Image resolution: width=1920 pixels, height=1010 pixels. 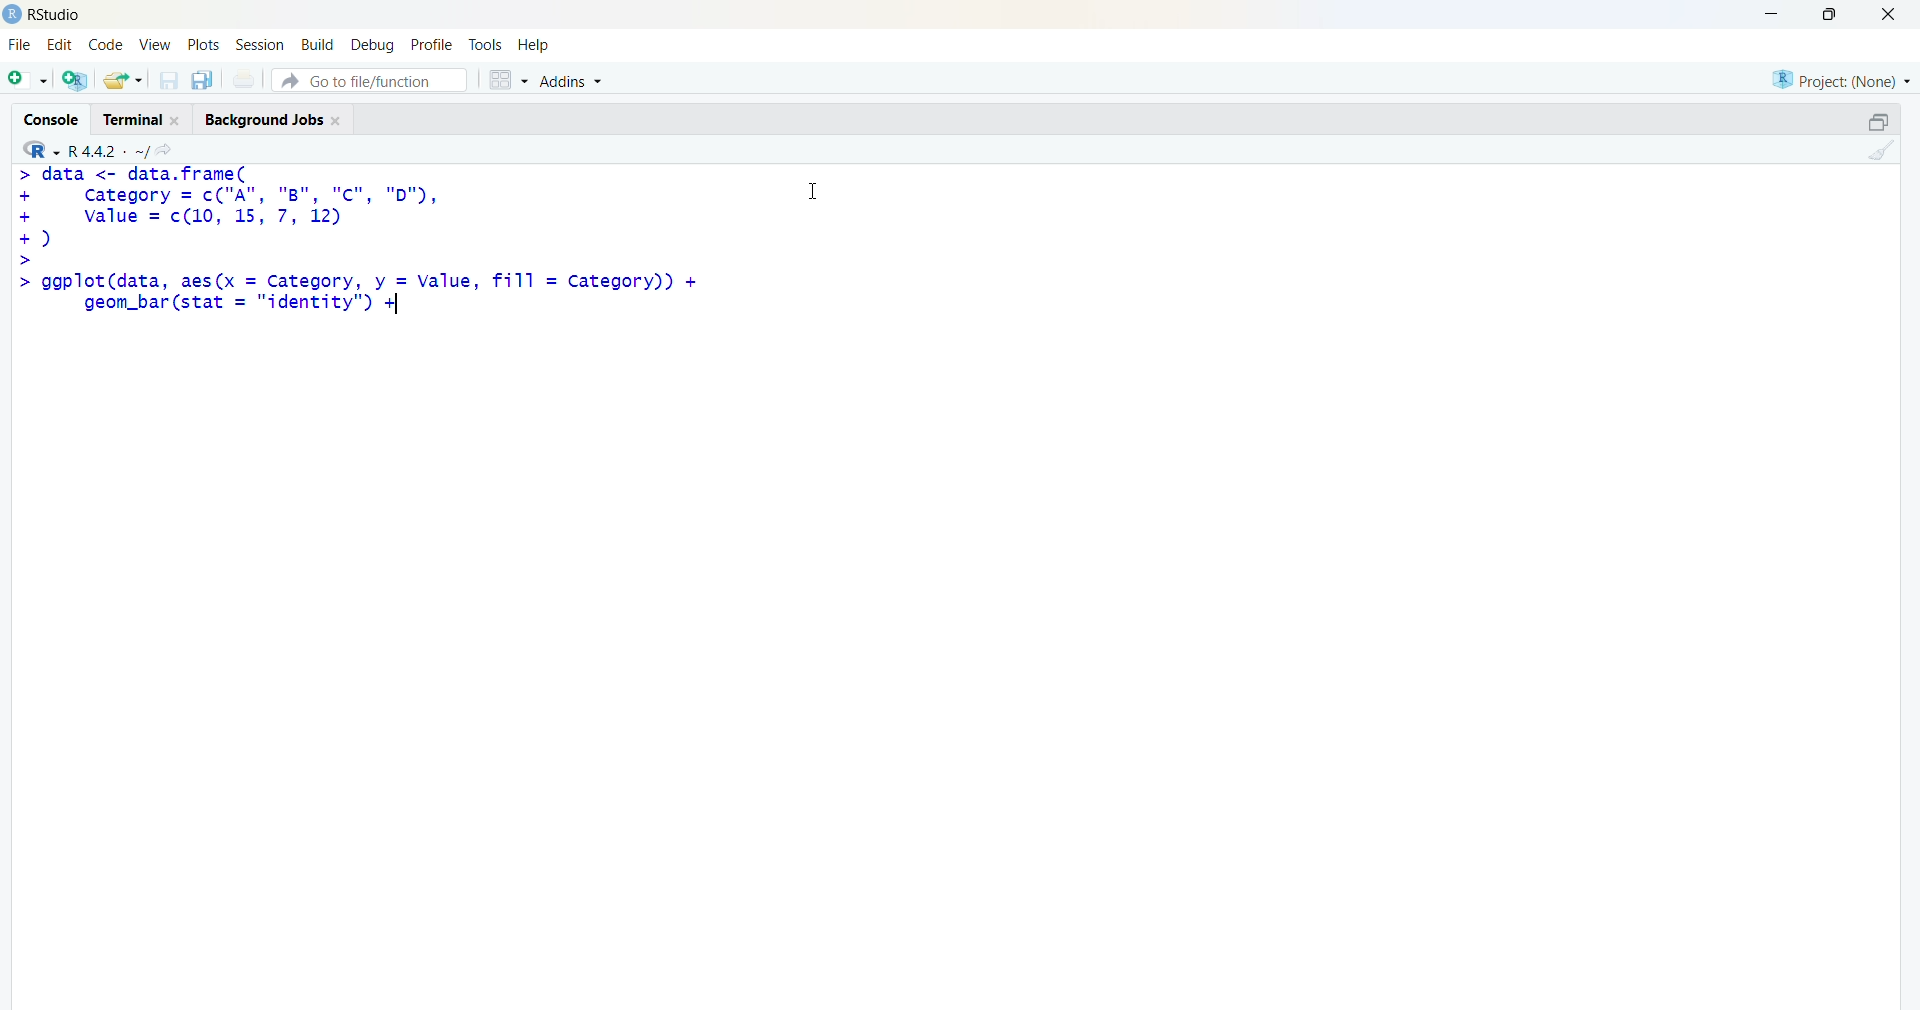 I want to click on logo, so click(x=13, y=14).